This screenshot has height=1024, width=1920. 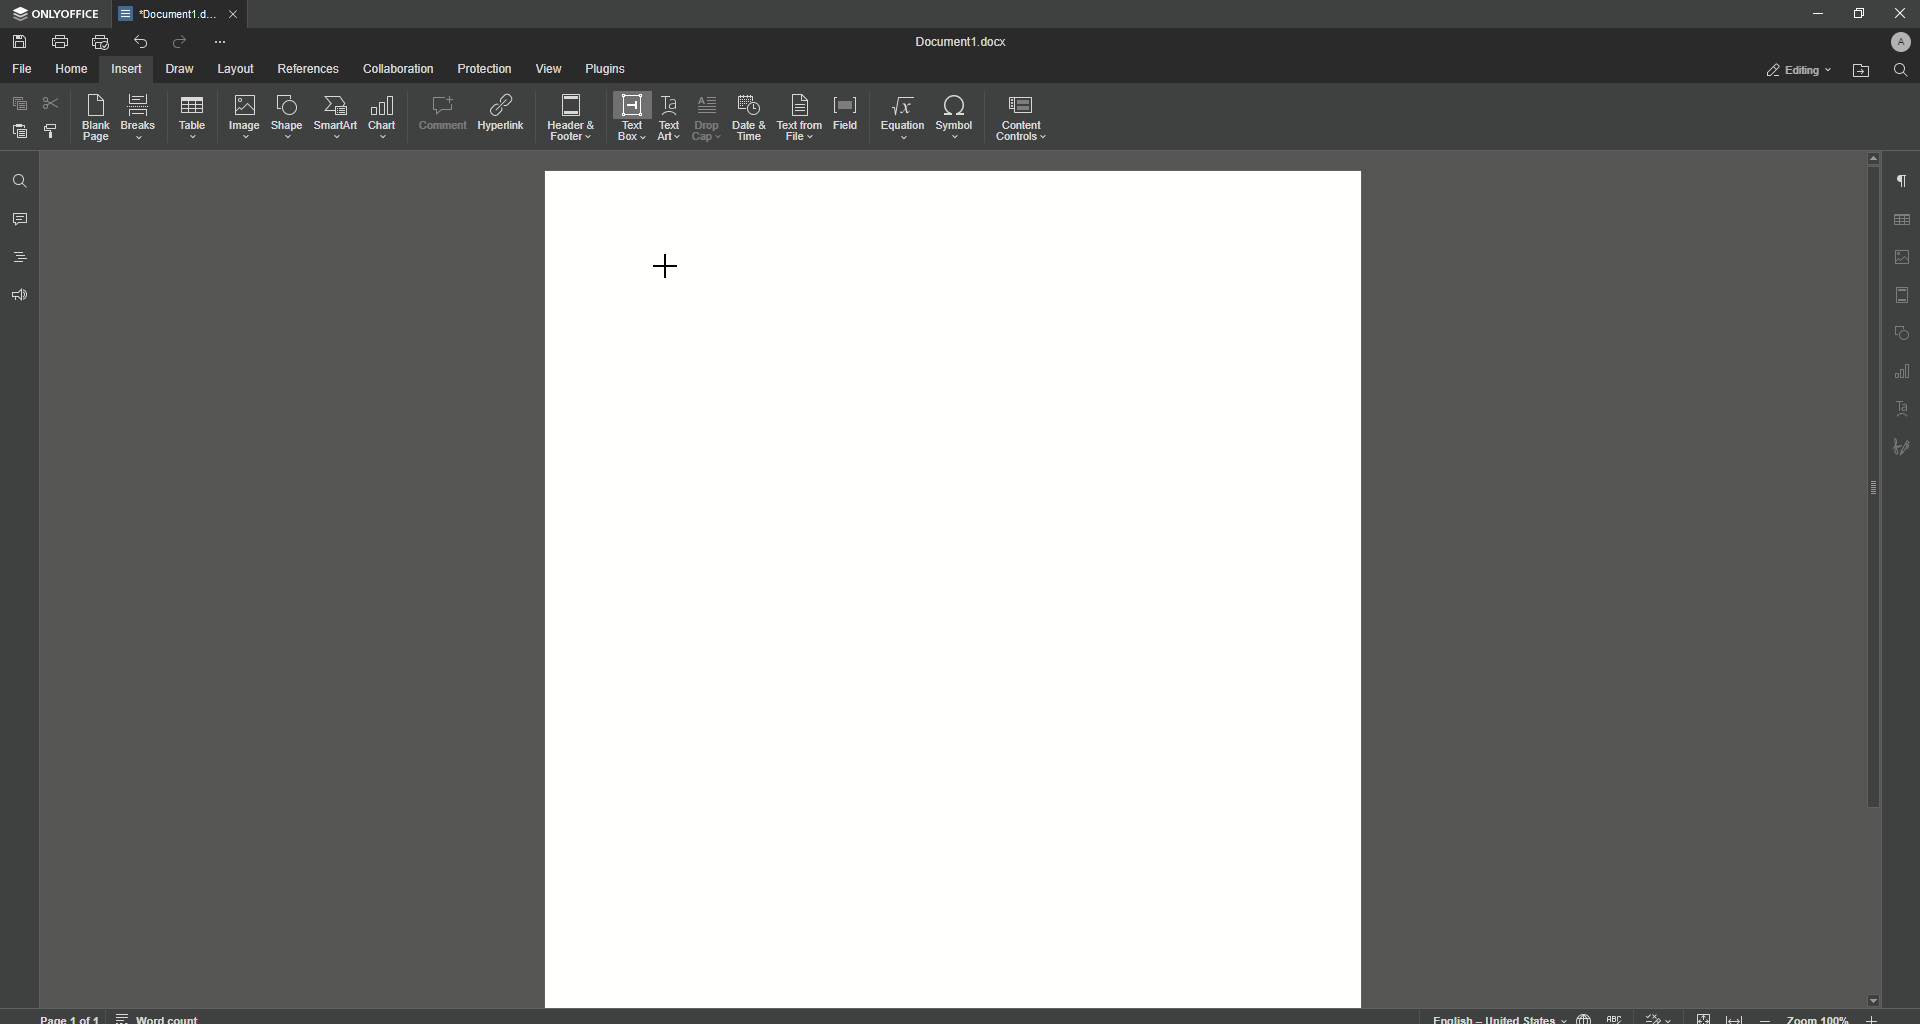 What do you see at coordinates (1490, 1017) in the screenshot?
I see `text language` at bounding box center [1490, 1017].